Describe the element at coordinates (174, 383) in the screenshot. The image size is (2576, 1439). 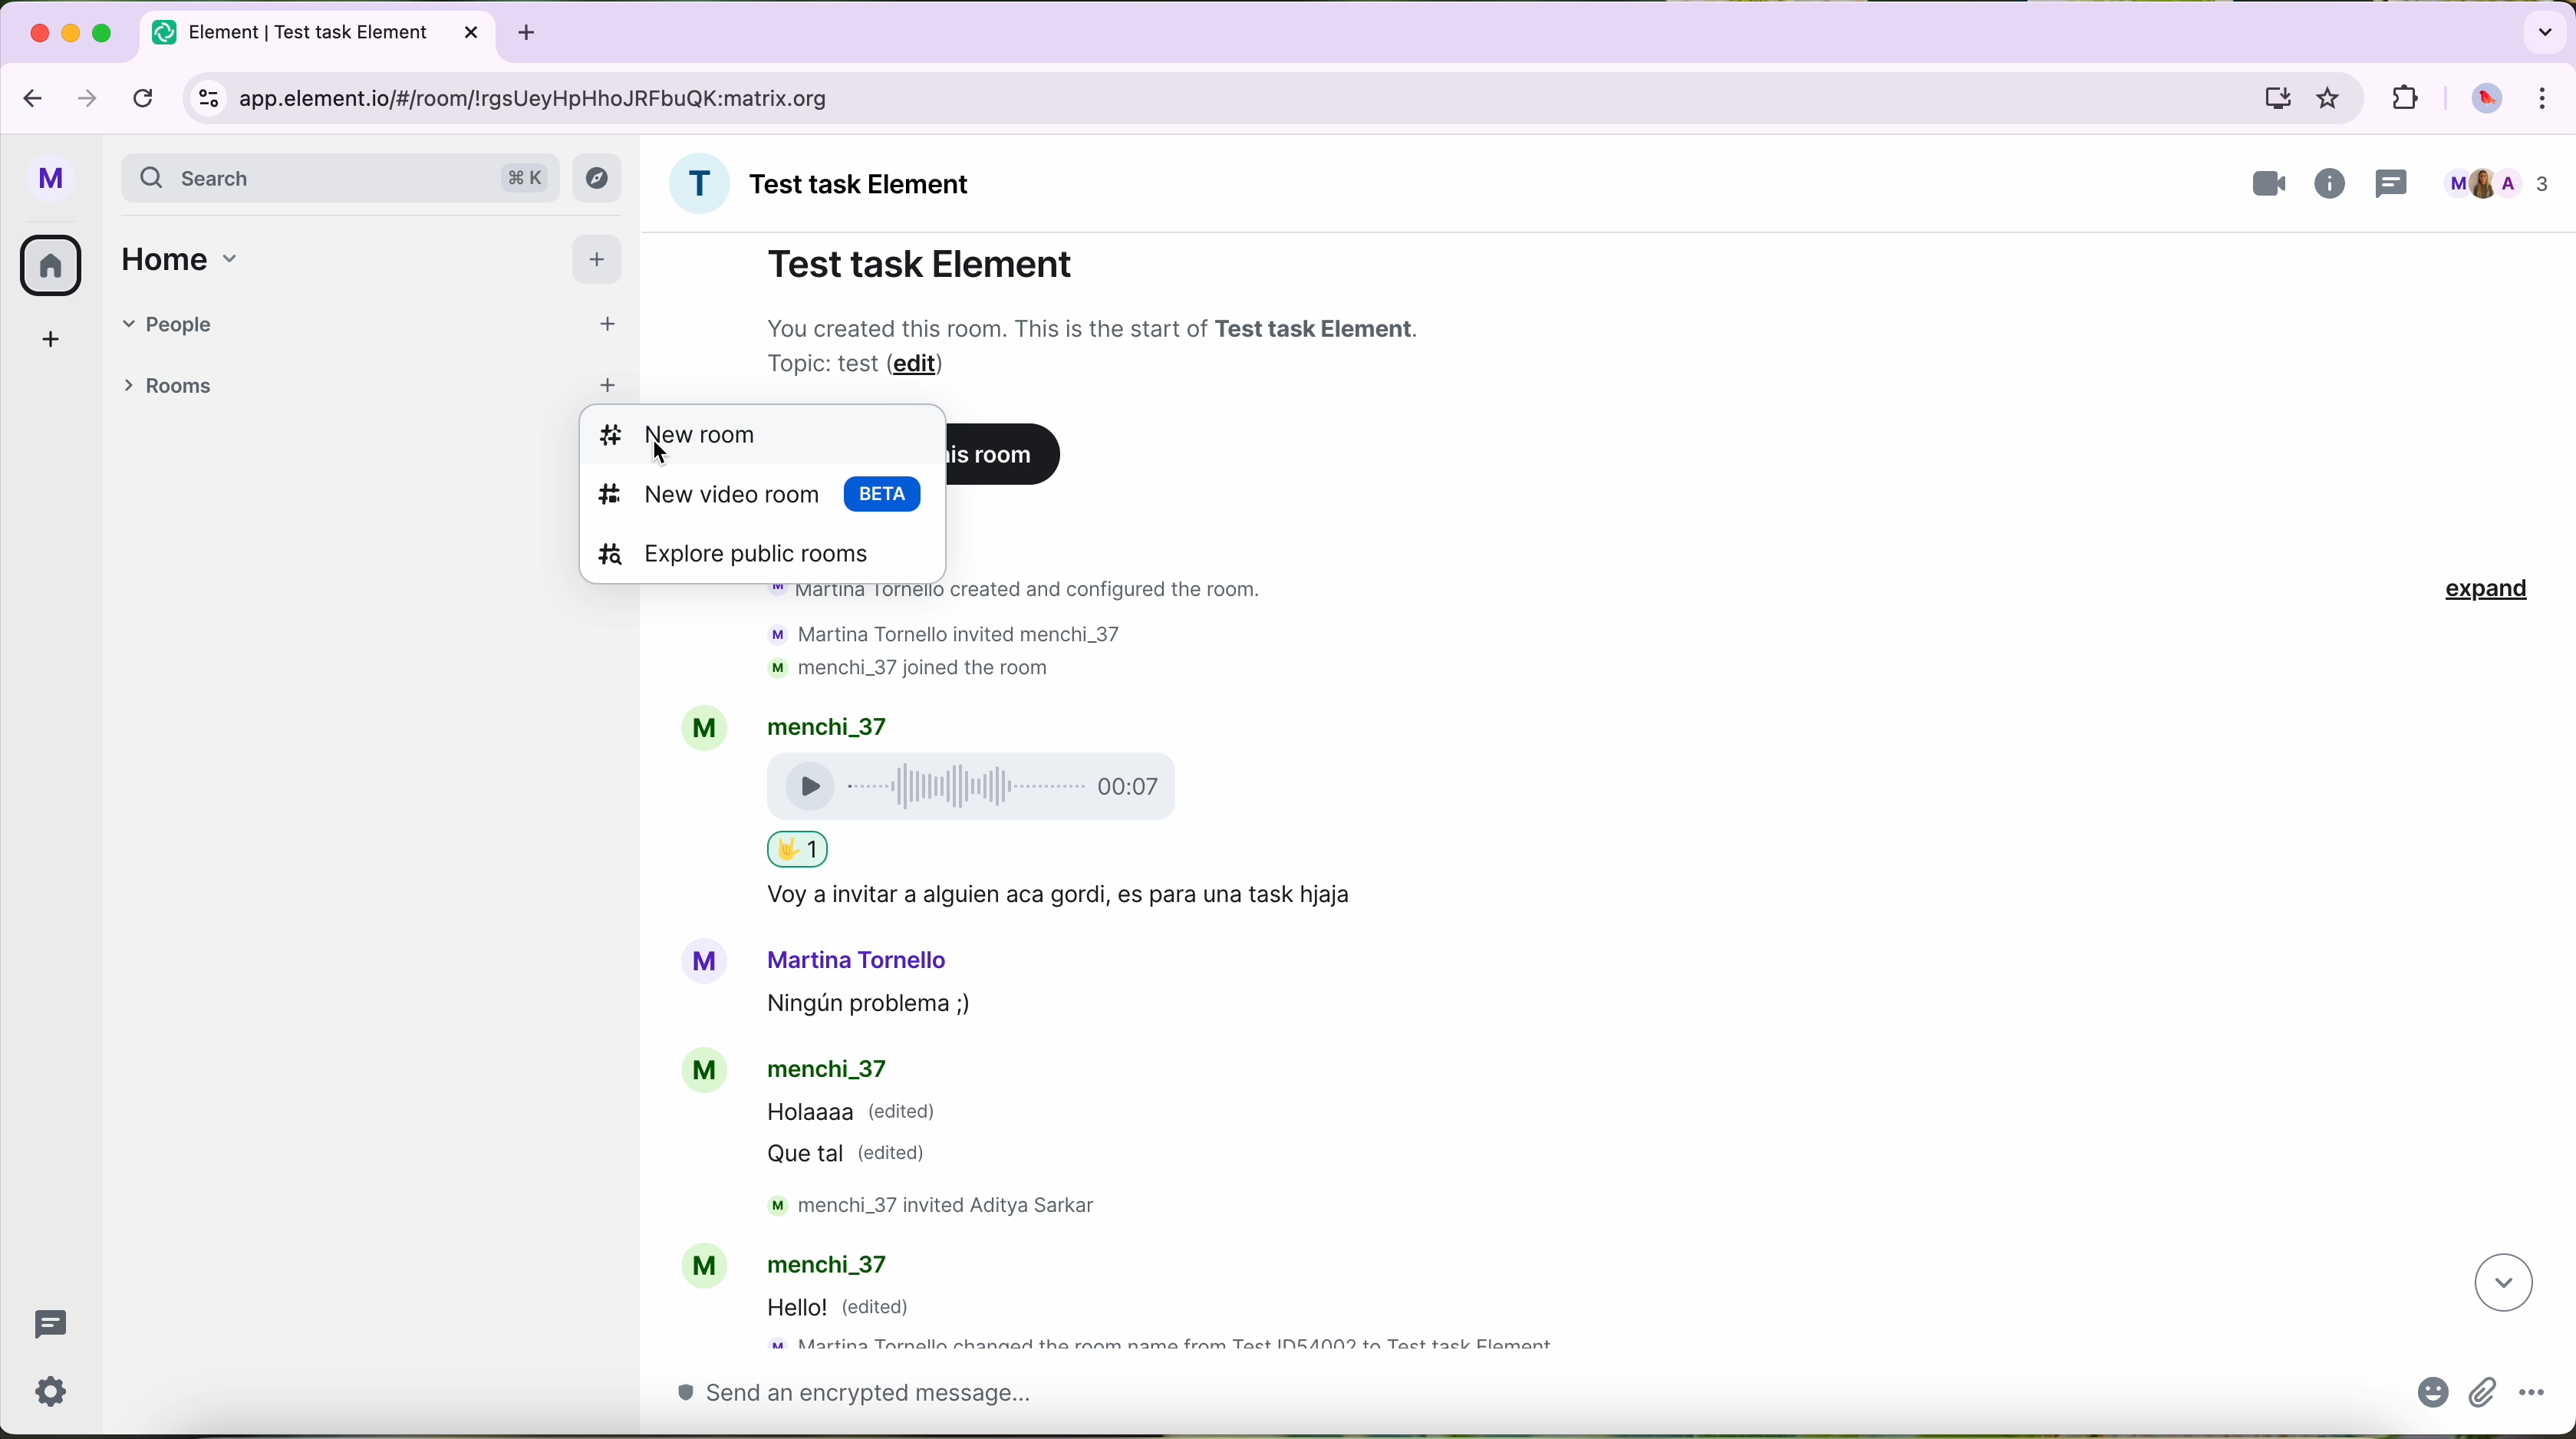
I see `rooms tab` at that location.